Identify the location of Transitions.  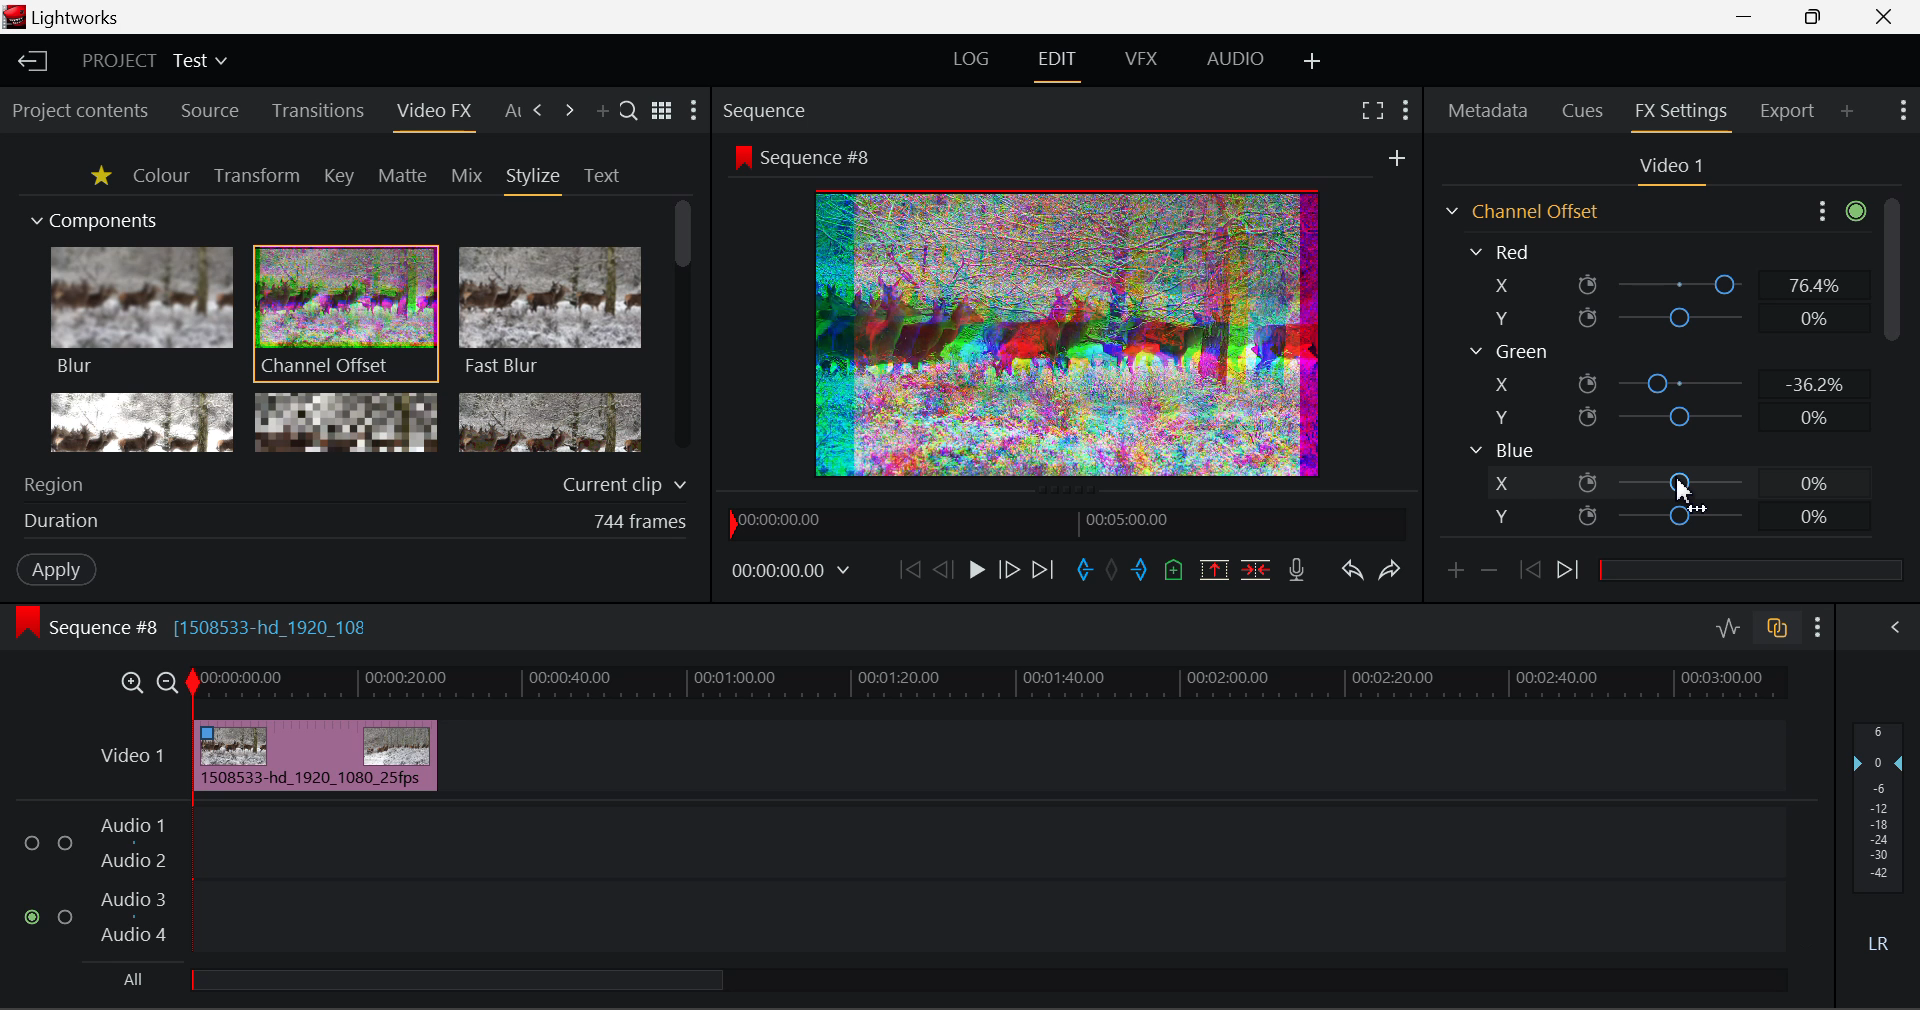
(316, 110).